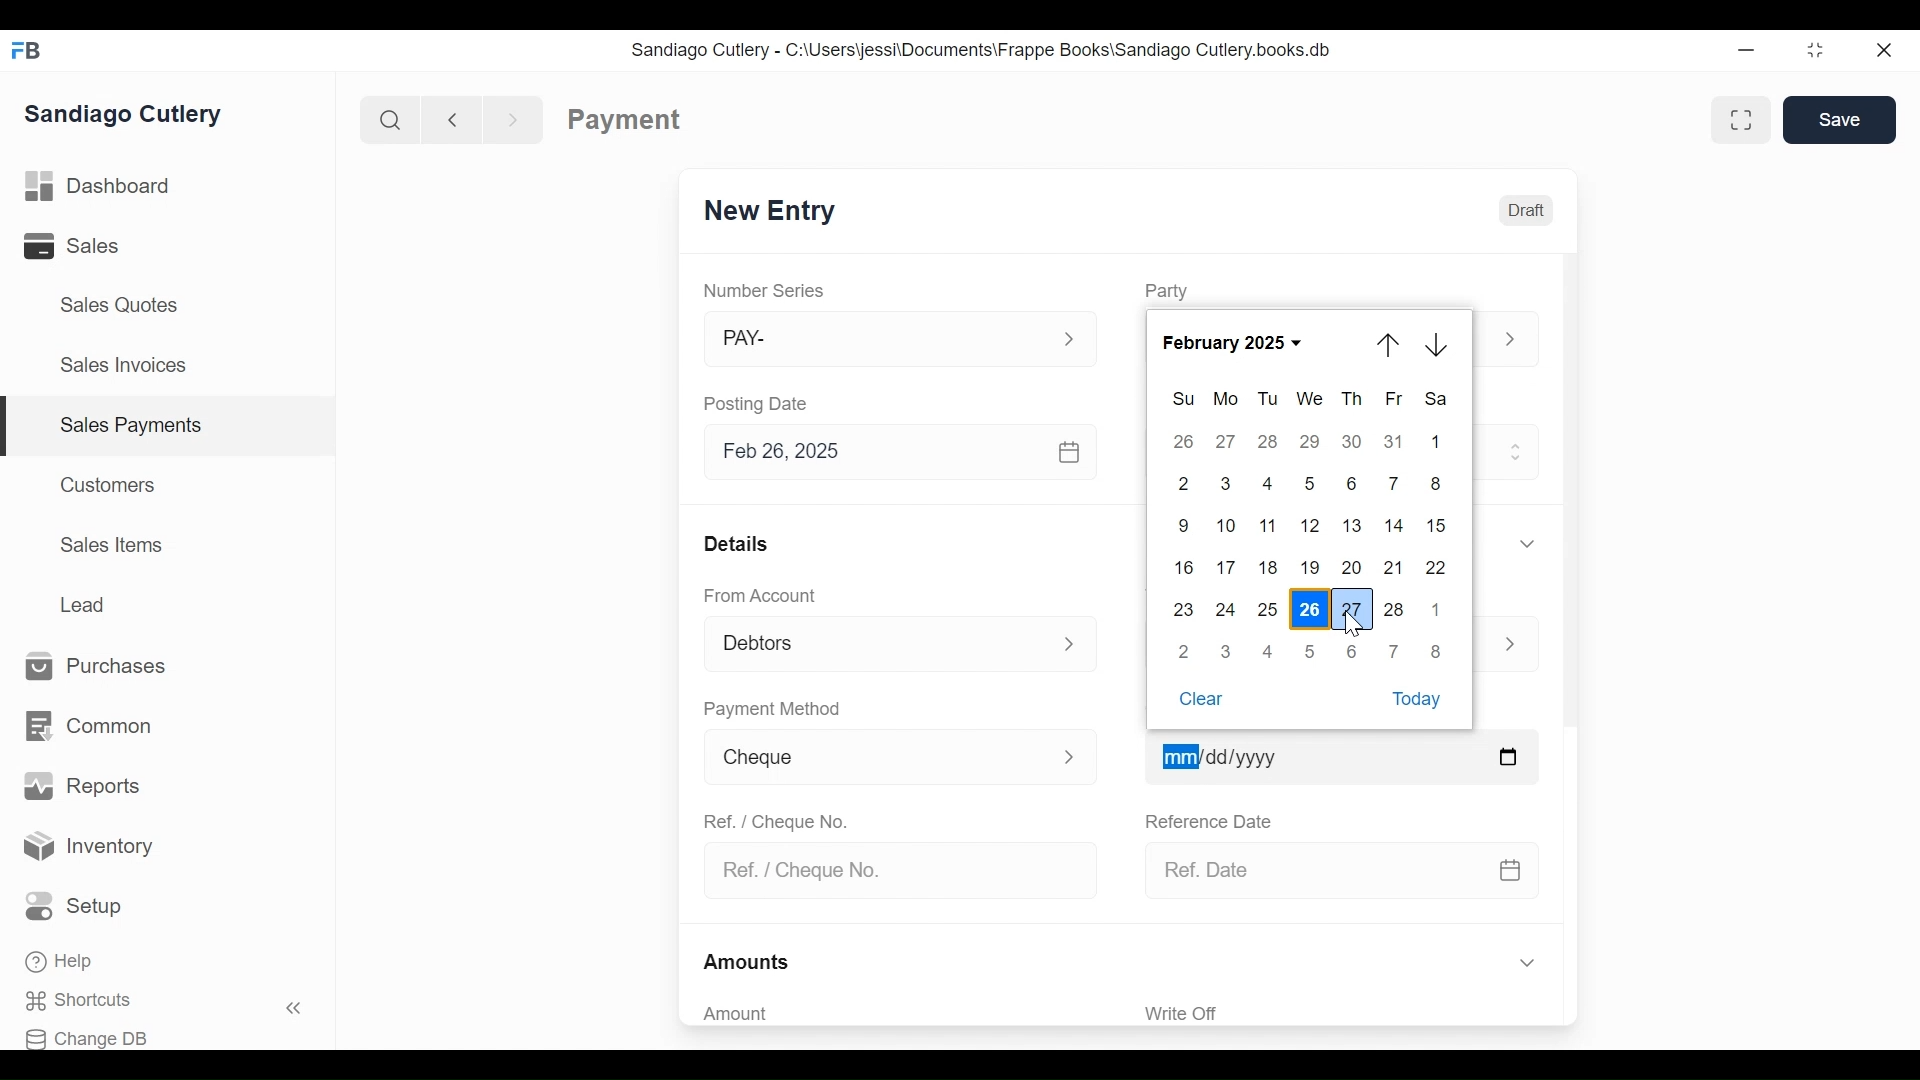 The height and width of the screenshot is (1080, 1920). What do you see at coordinates (1182, 442) in the screenshot?
I see `26` at bounding box center [1182, 442].